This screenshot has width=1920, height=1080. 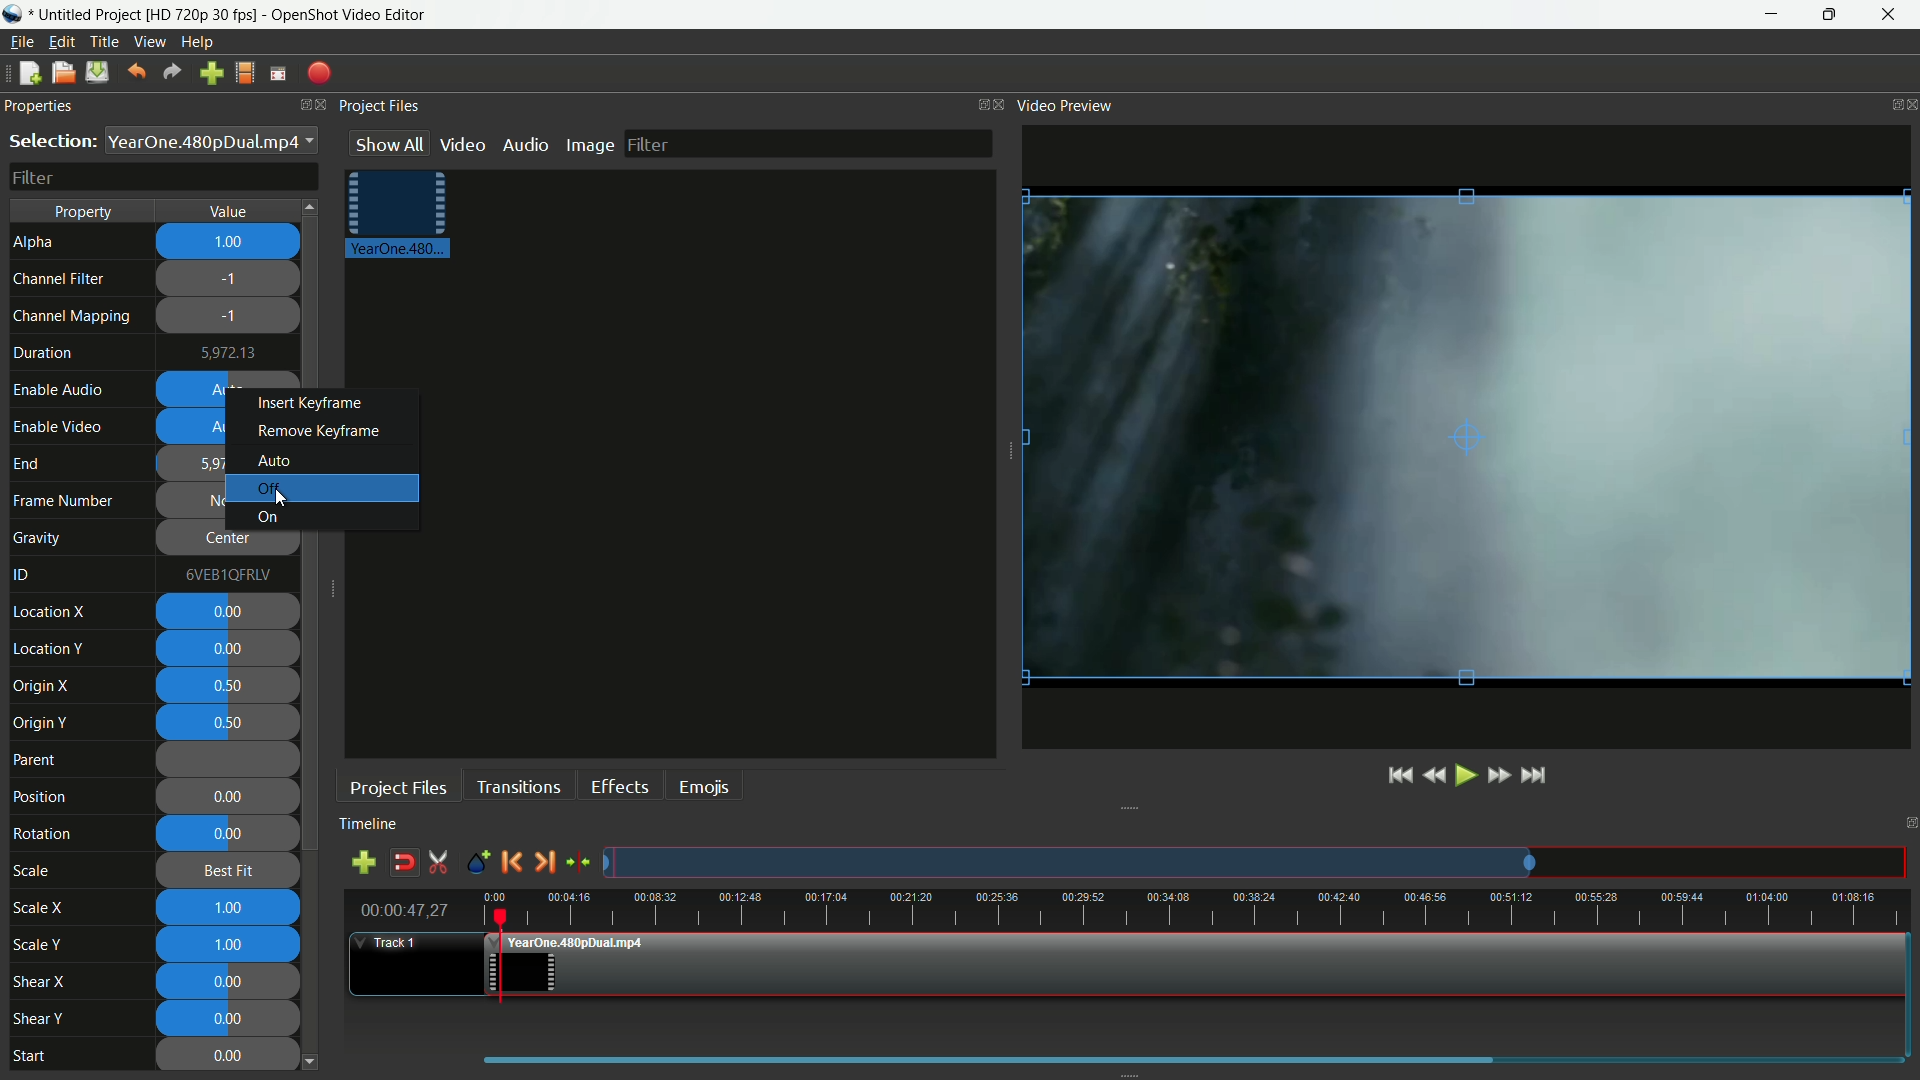 I want to click on shear y, so click(x=38, y=1020).